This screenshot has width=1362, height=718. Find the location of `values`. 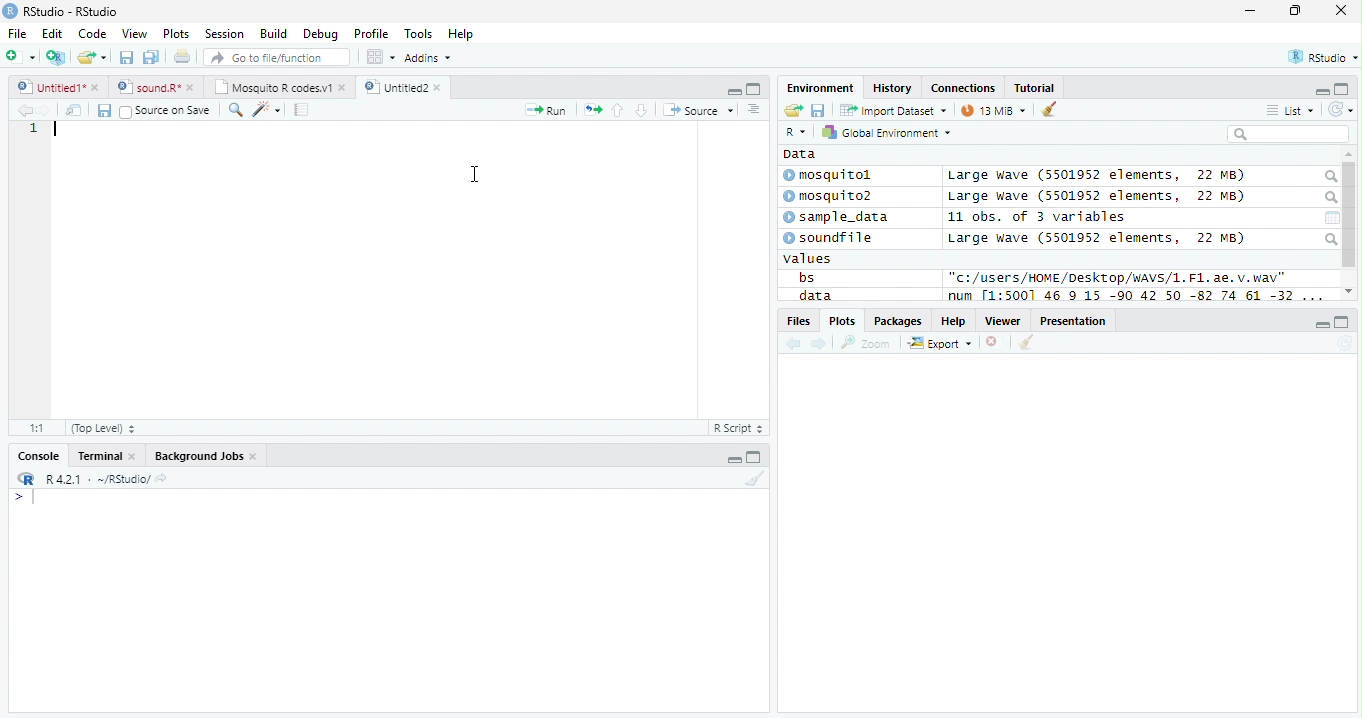

values is located at coordinates (808, 259).